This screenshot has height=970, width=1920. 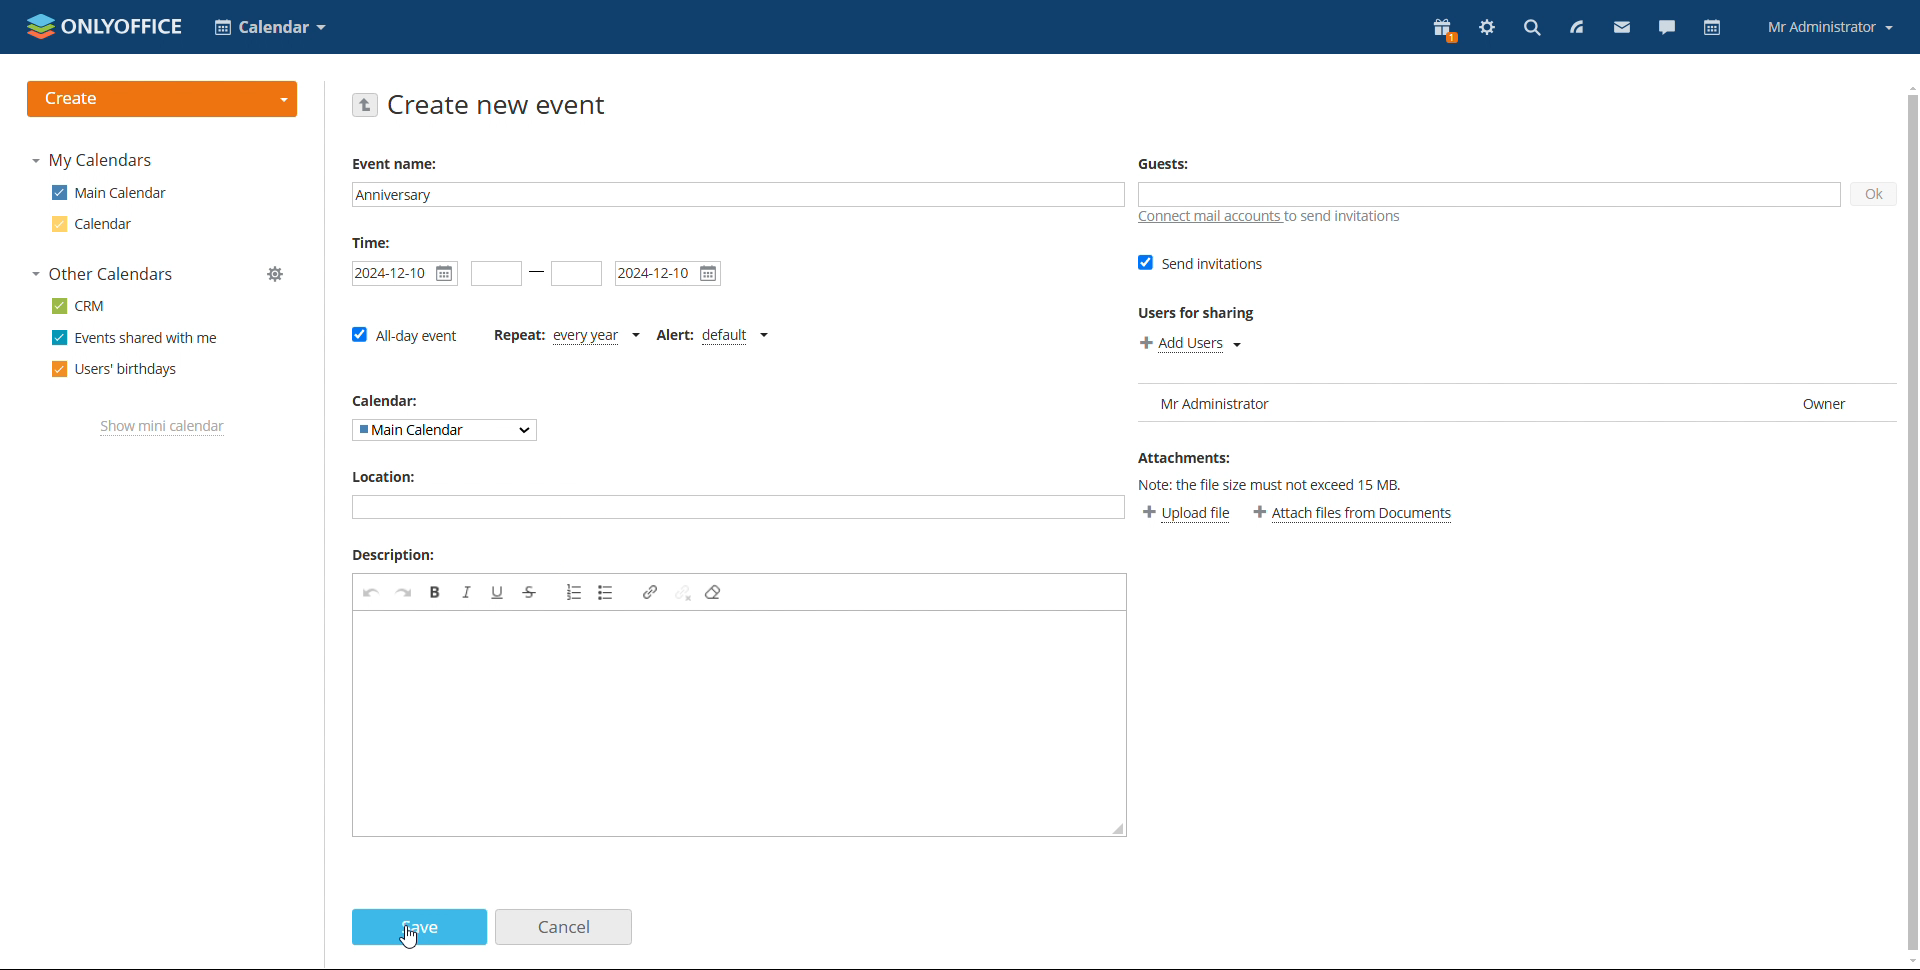 I want to click on upload file, so click(x=1190, y=514).